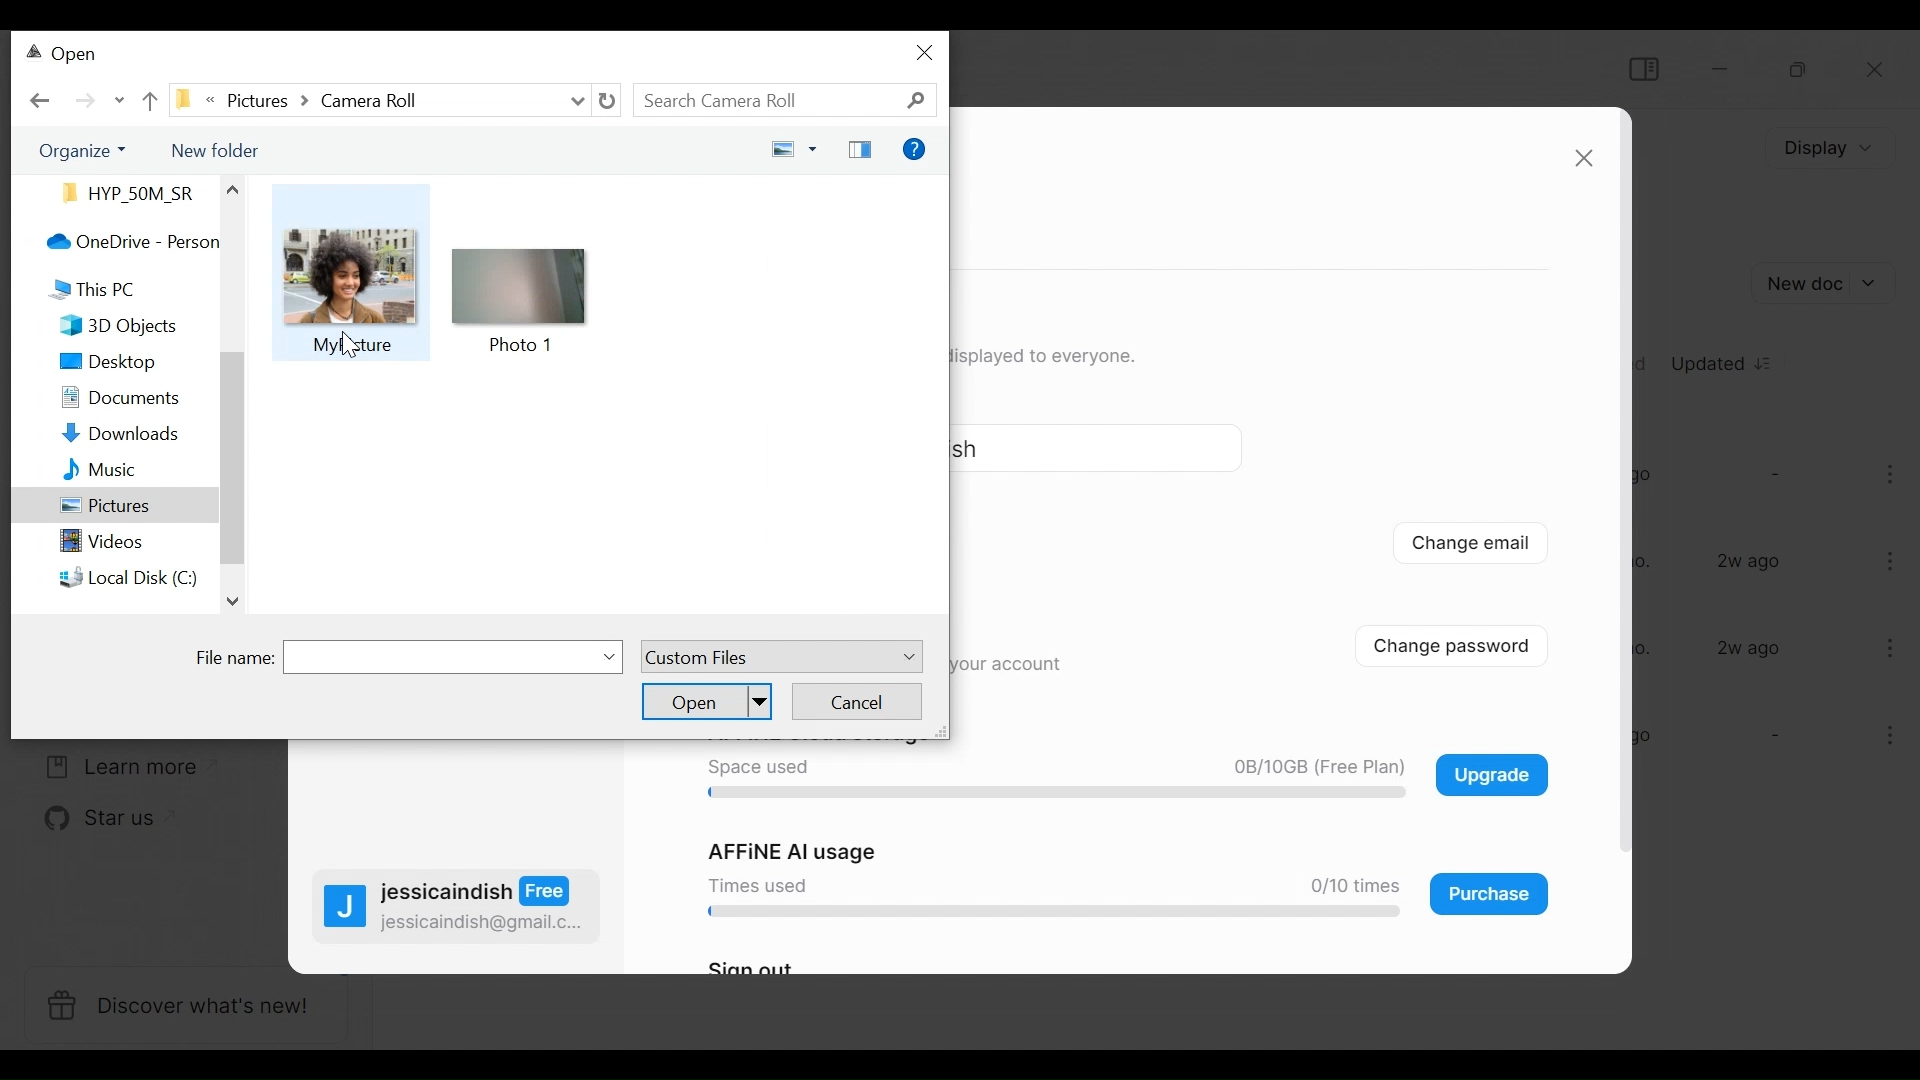 The height and width of the screenshot is (1080, 1920). I want to click on profile, so click(345, 910).